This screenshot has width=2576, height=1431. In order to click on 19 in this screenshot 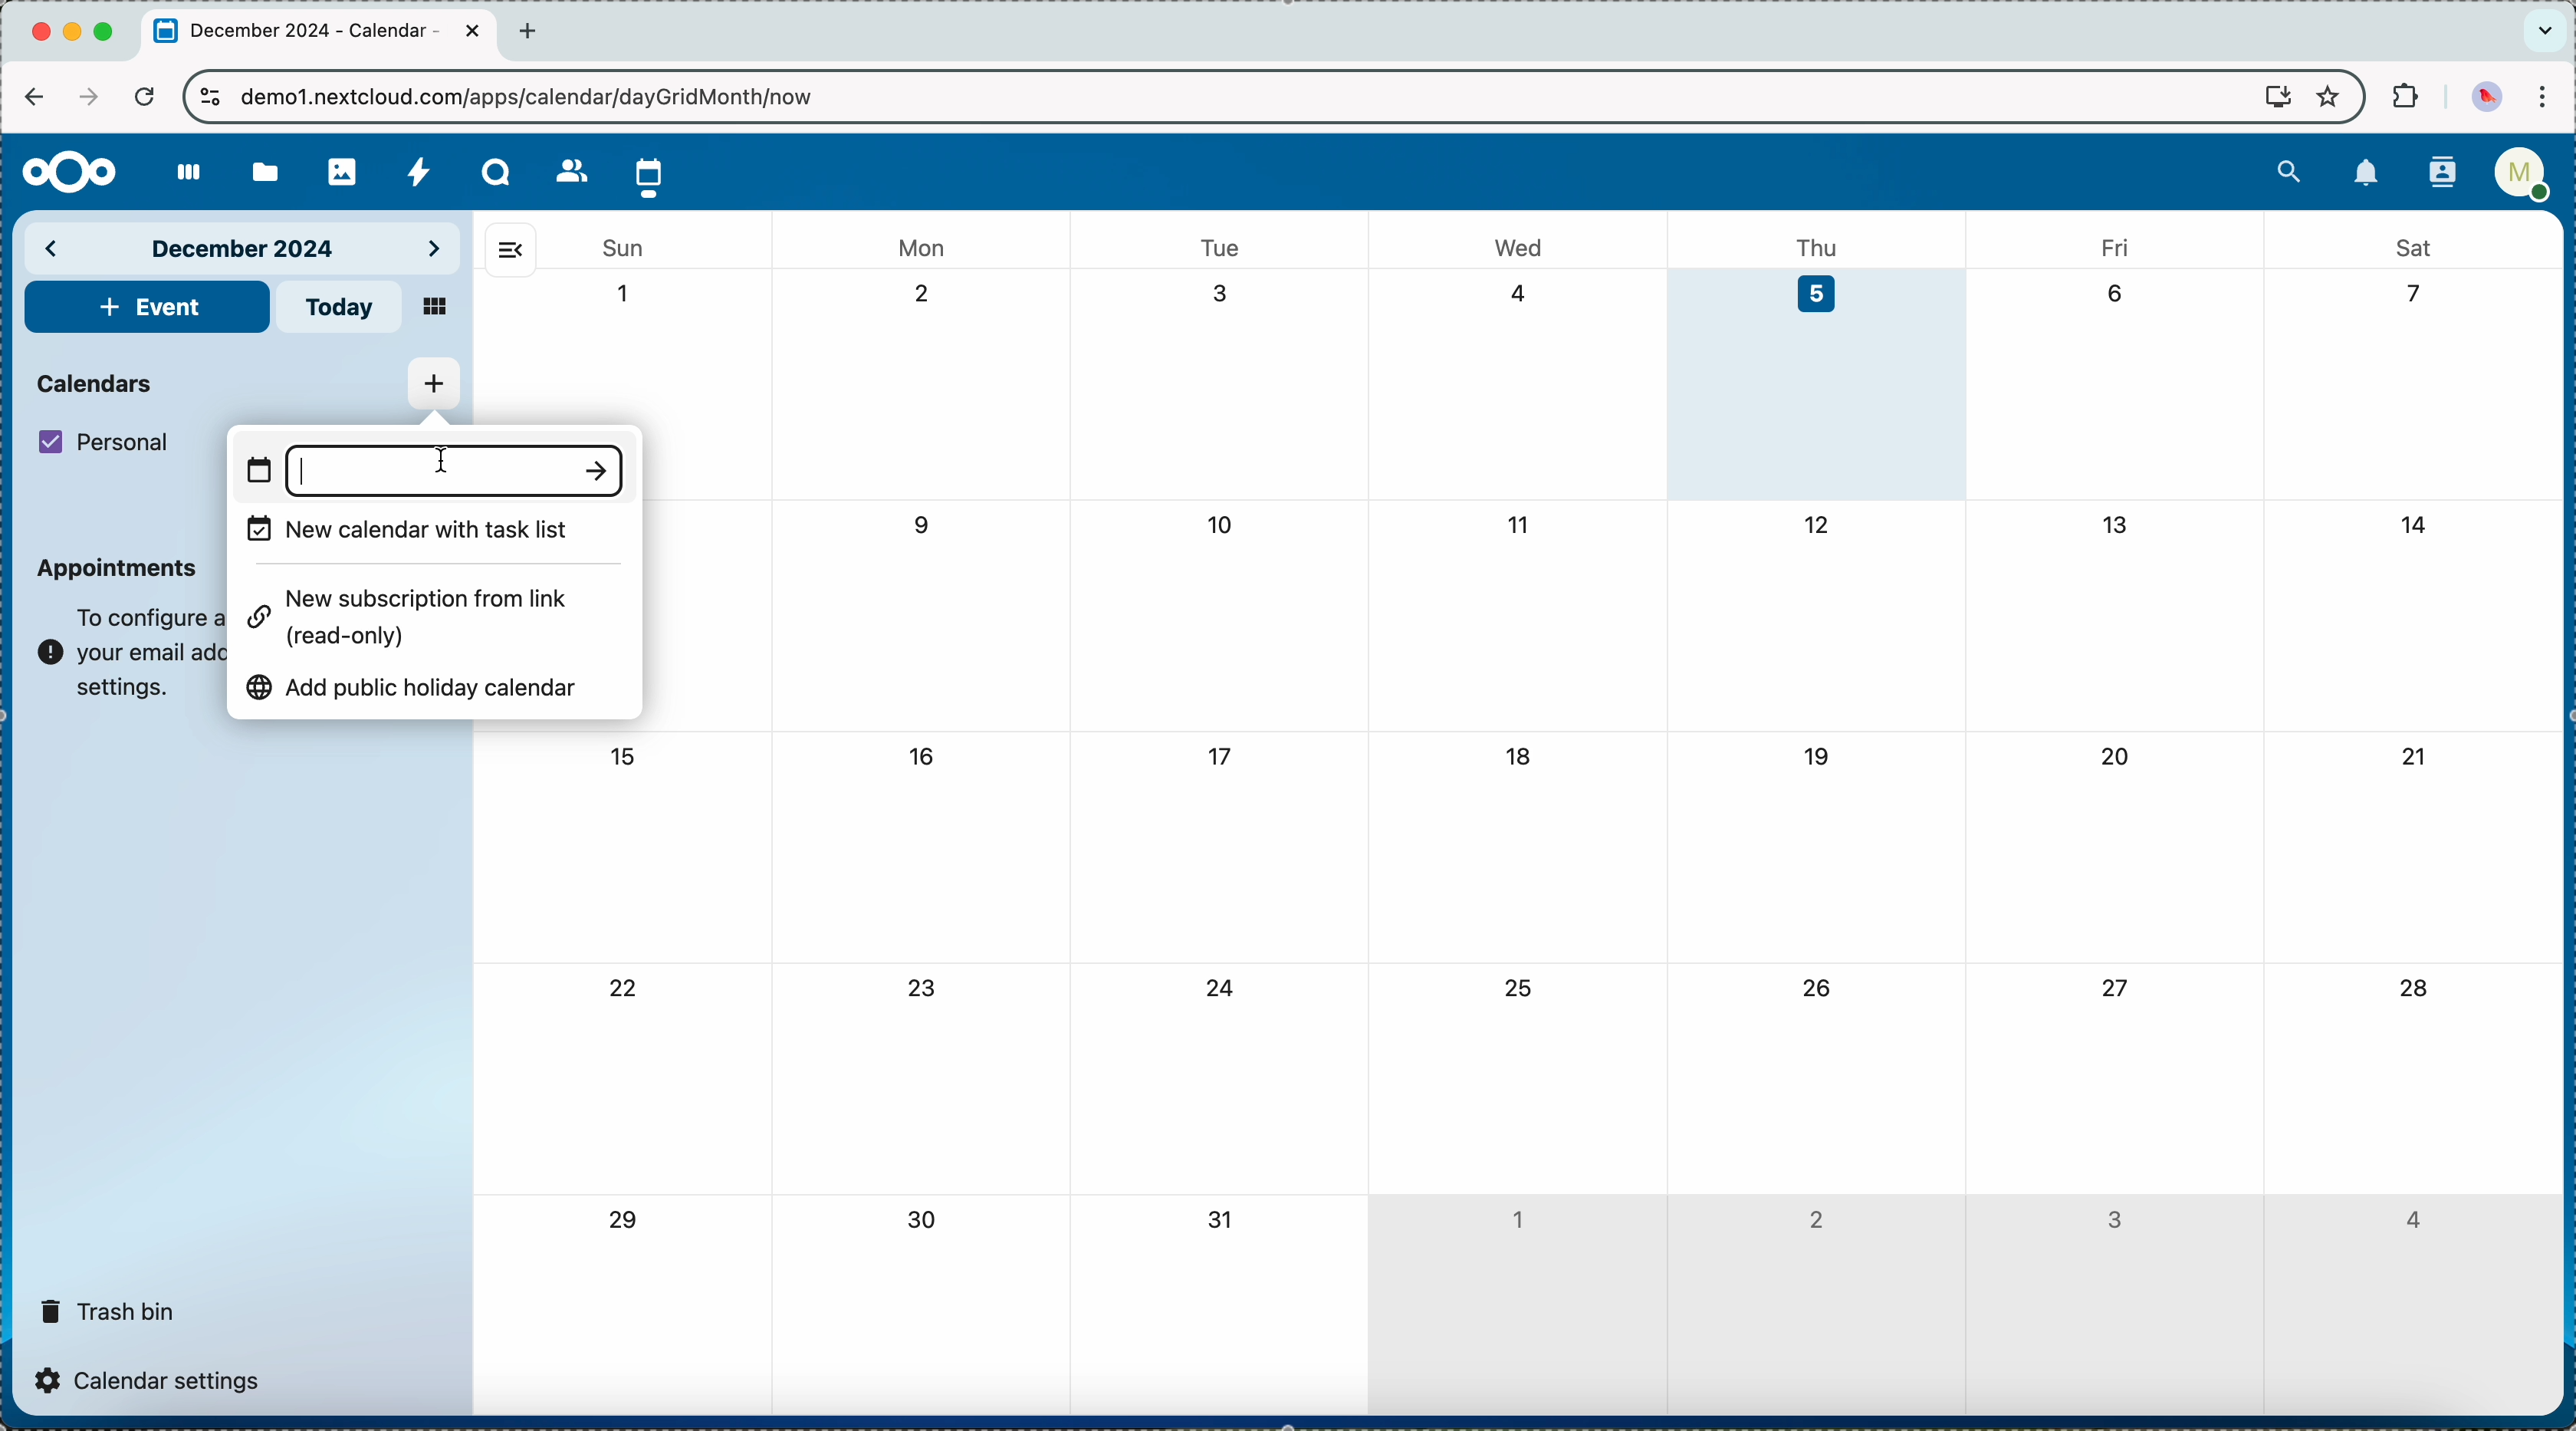, I will do `click(1818, 755)`.